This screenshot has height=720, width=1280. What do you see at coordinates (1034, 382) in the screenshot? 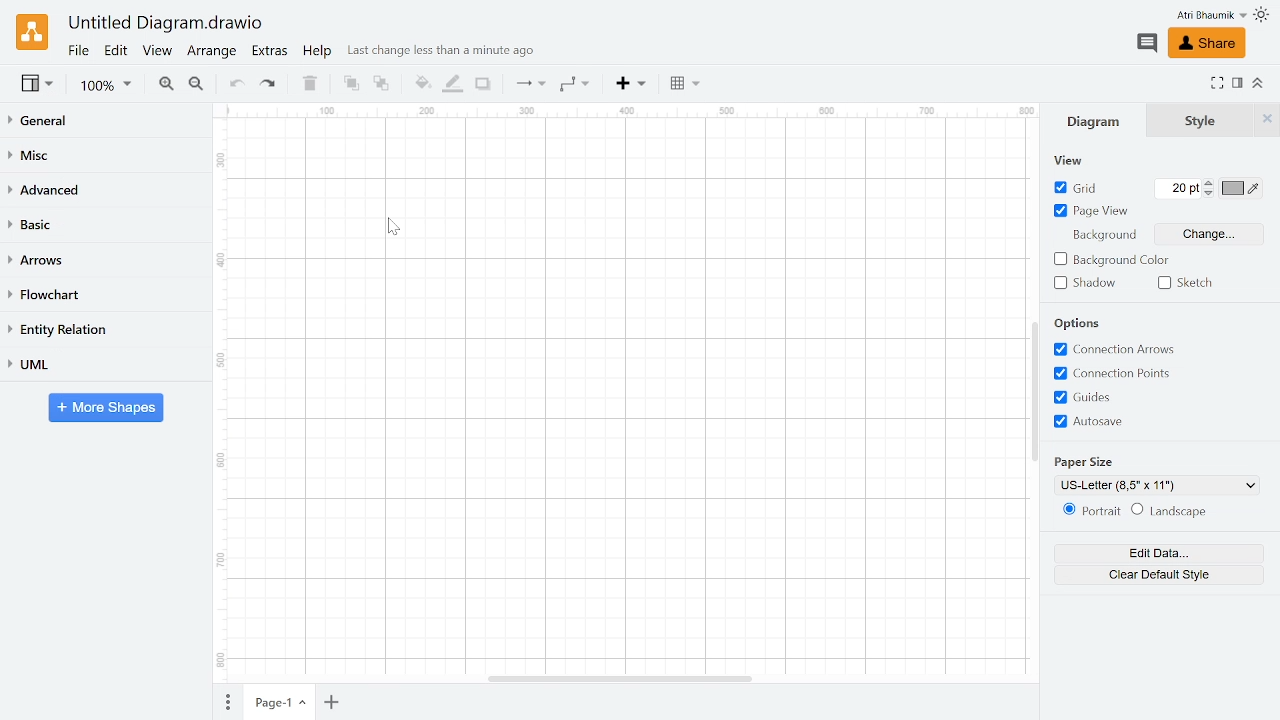
I see `Vertical scrollbar` at bounding box center [1034, 382].